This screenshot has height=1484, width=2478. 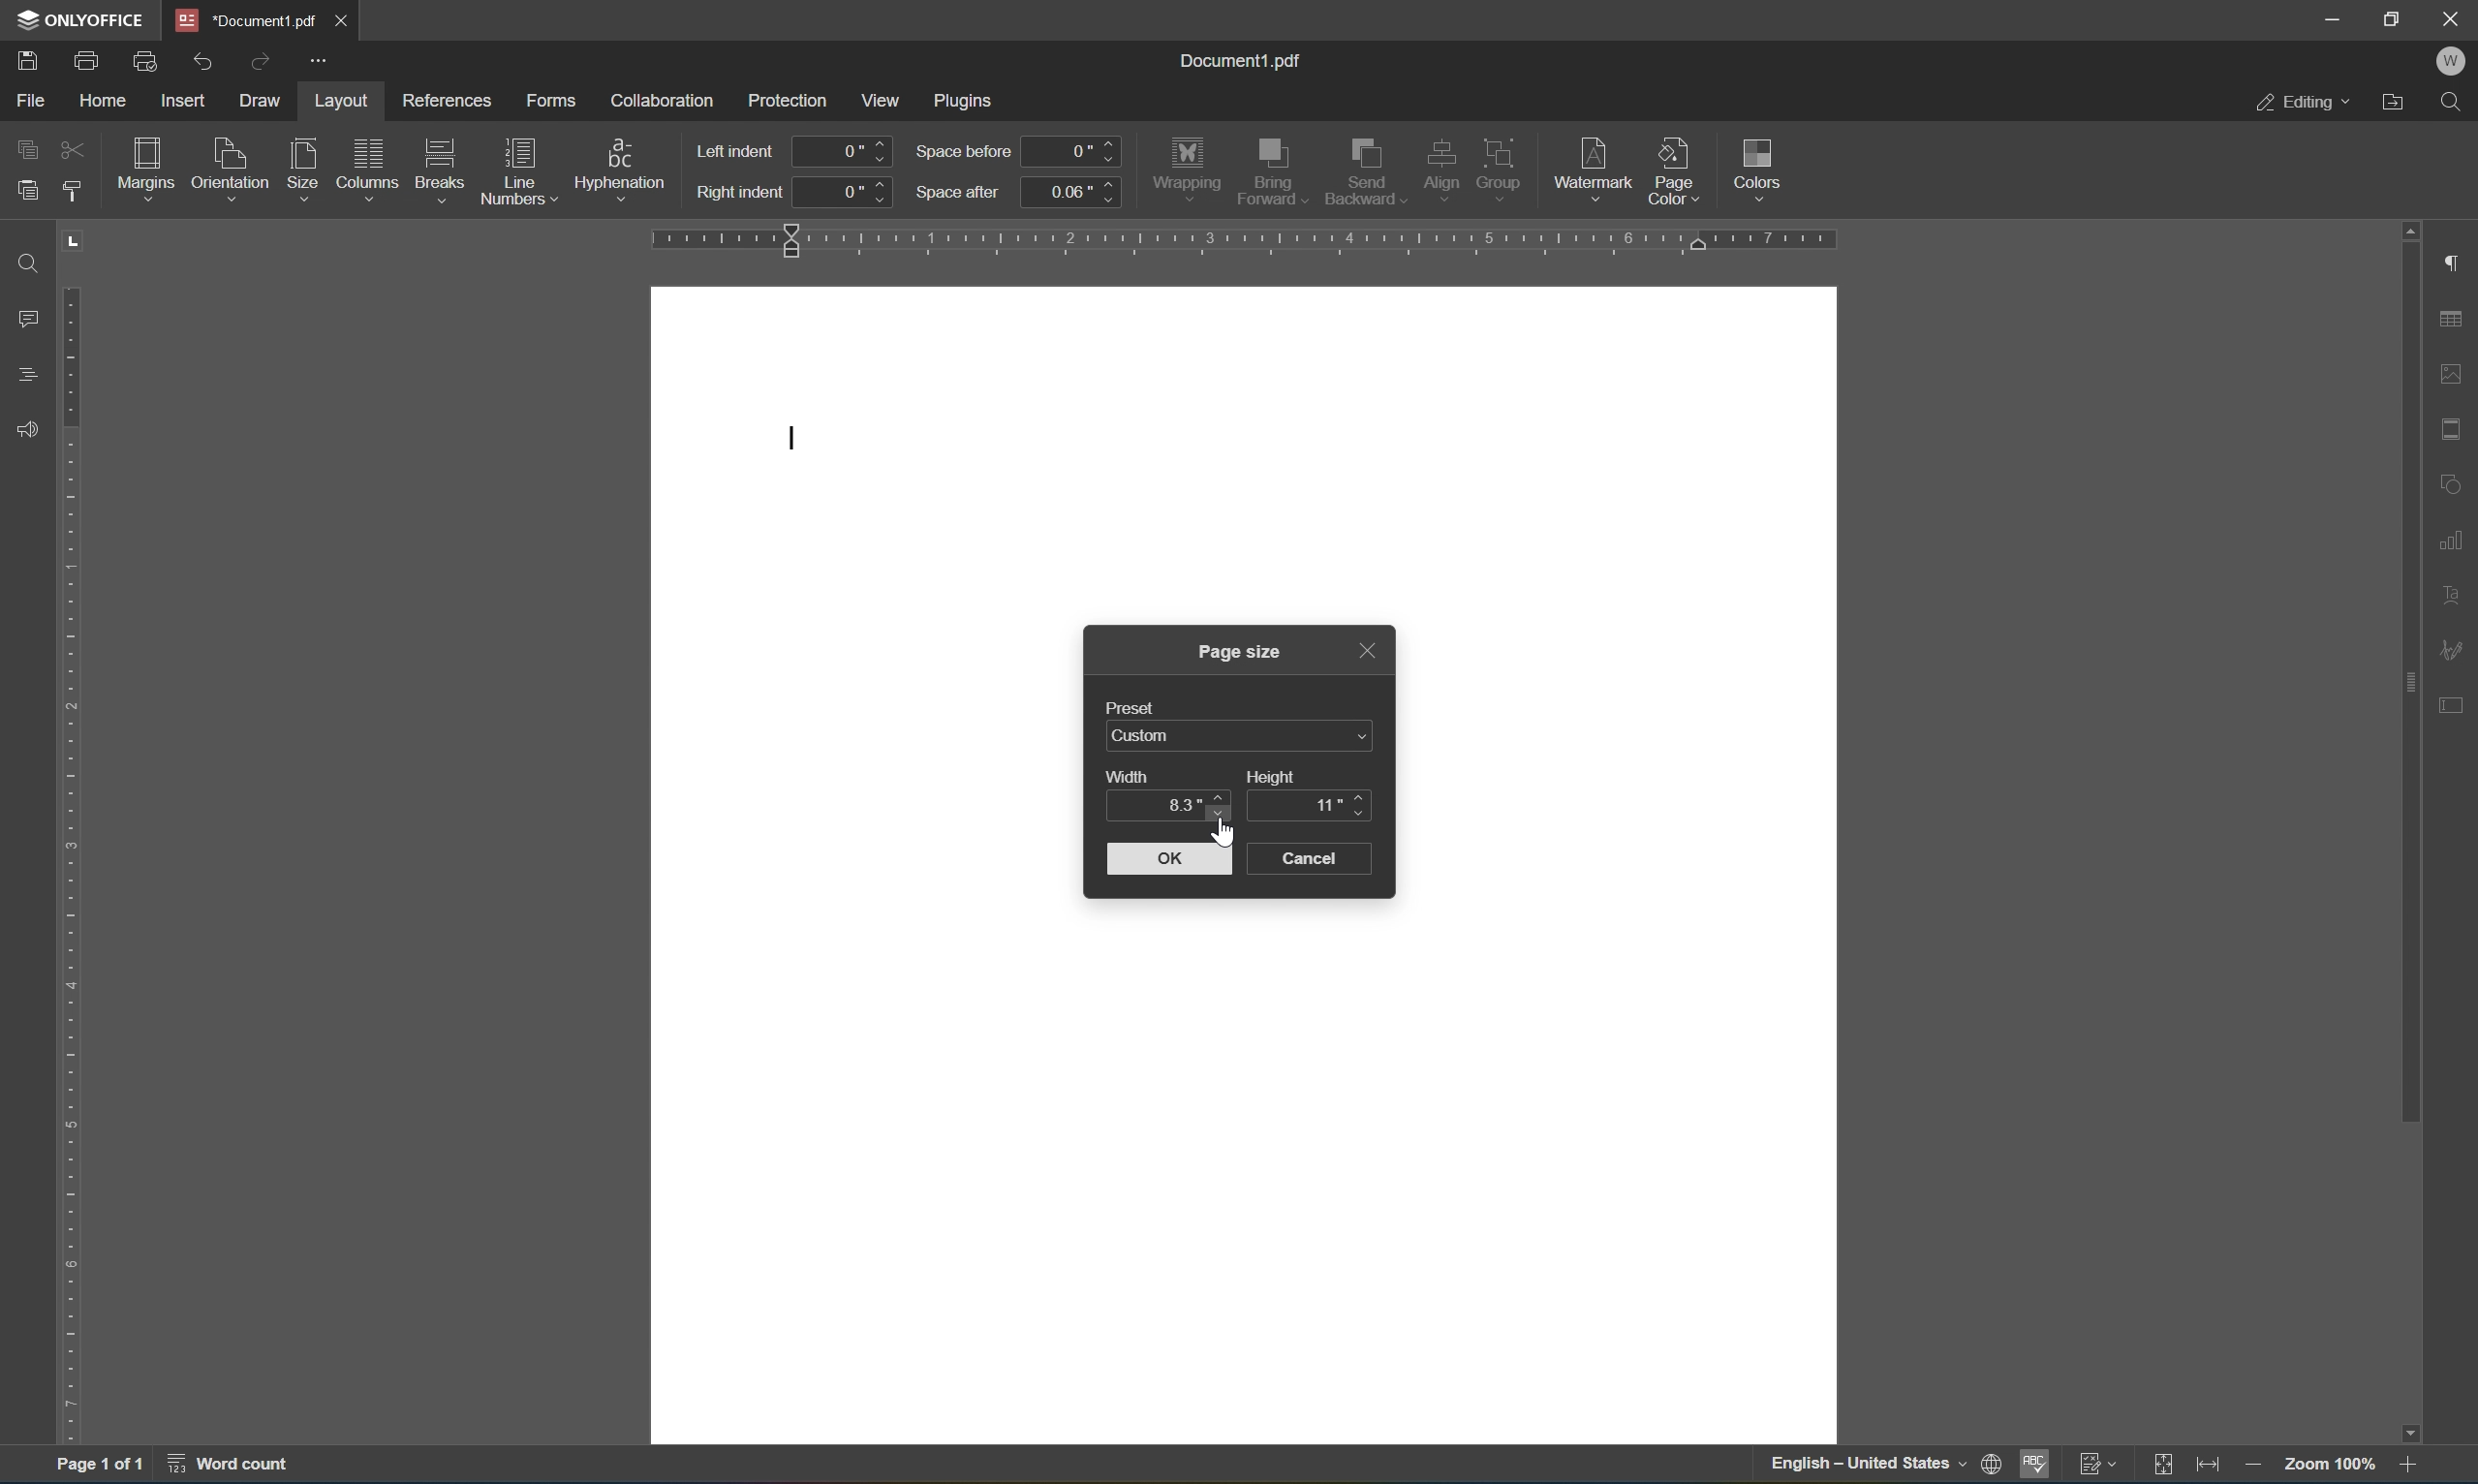 I want to click on right indent, so click(x=739, y=195).